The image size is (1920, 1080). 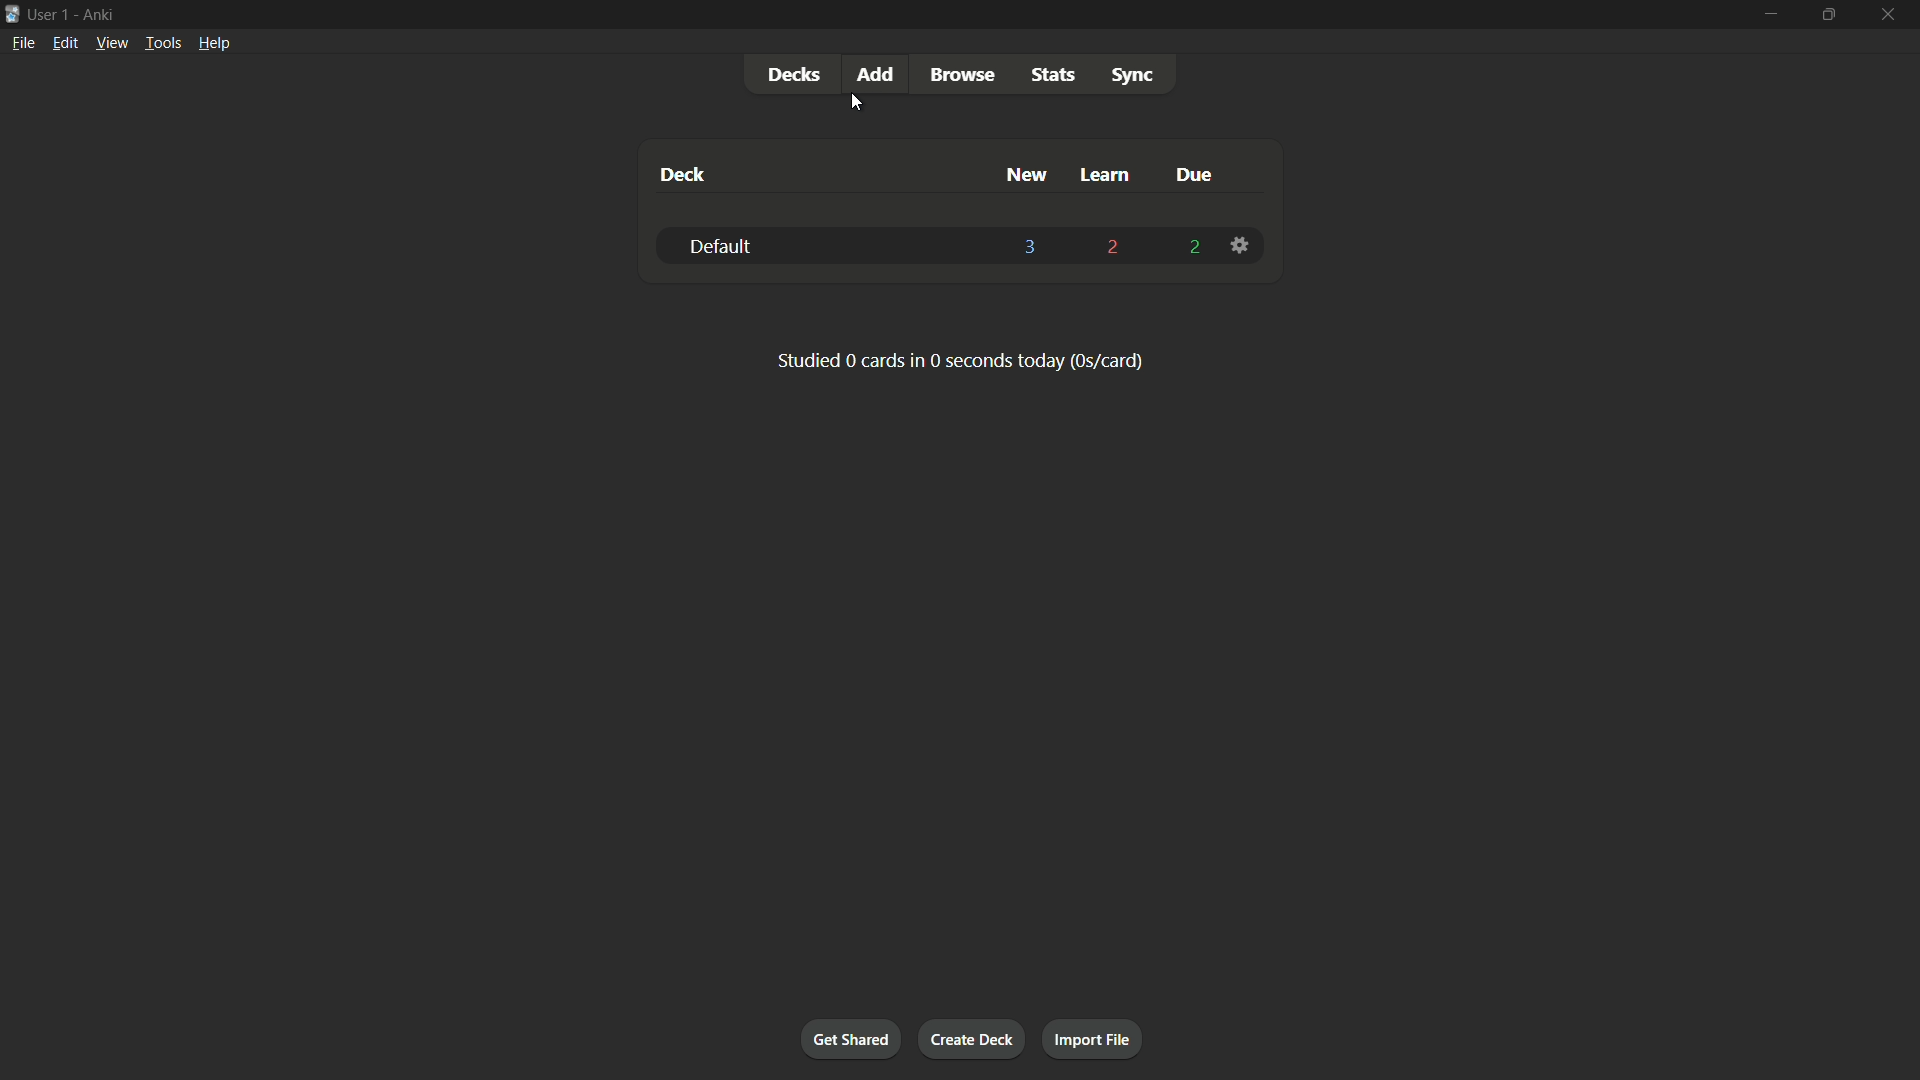 What do you see at coordinates (717, 248) in the screenshot?
I see `default` at bounding box center [717, 248].